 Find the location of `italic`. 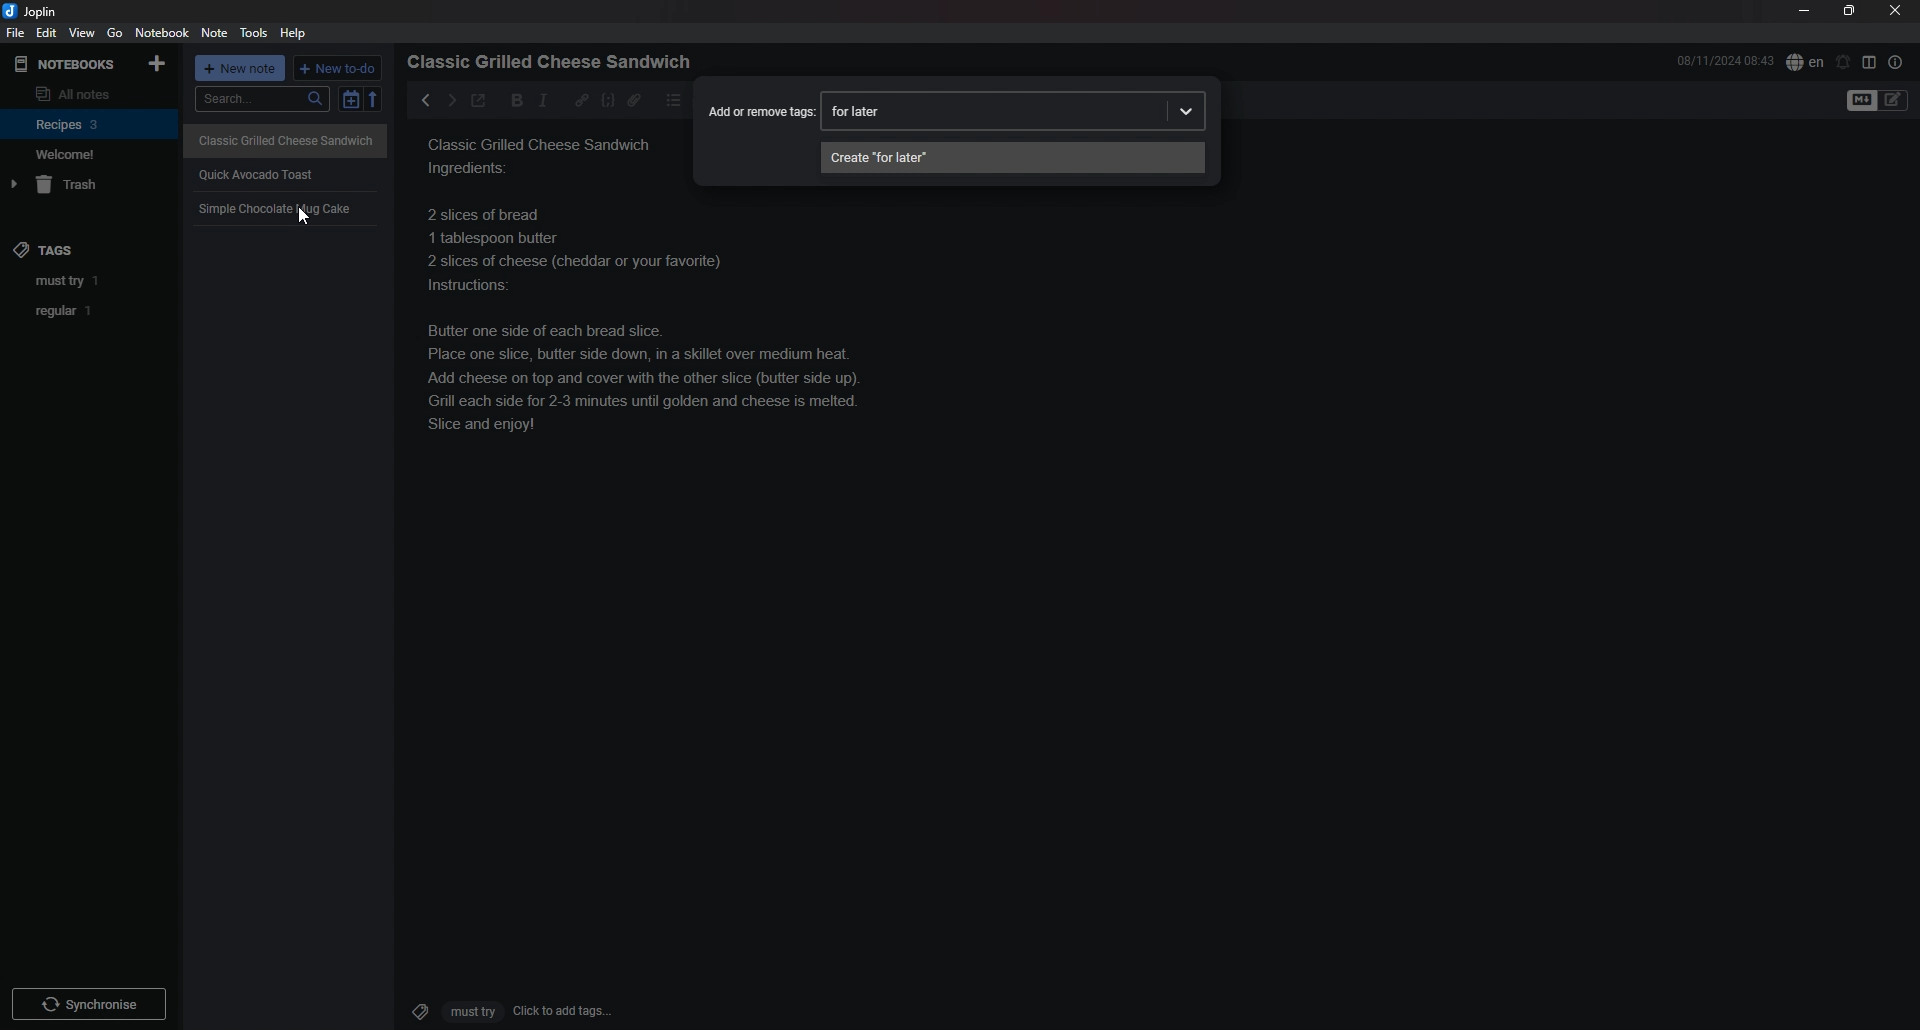

italic is located at coordinates (543, 100).